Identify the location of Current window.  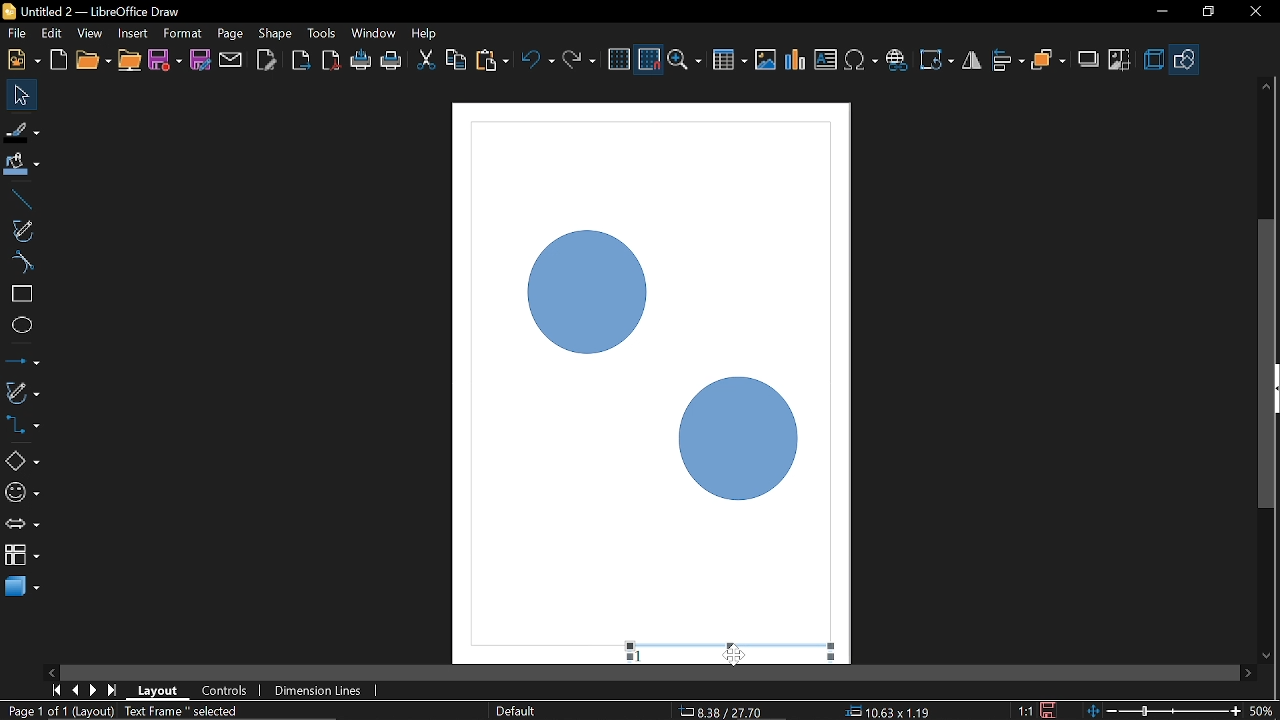
(90, 11).